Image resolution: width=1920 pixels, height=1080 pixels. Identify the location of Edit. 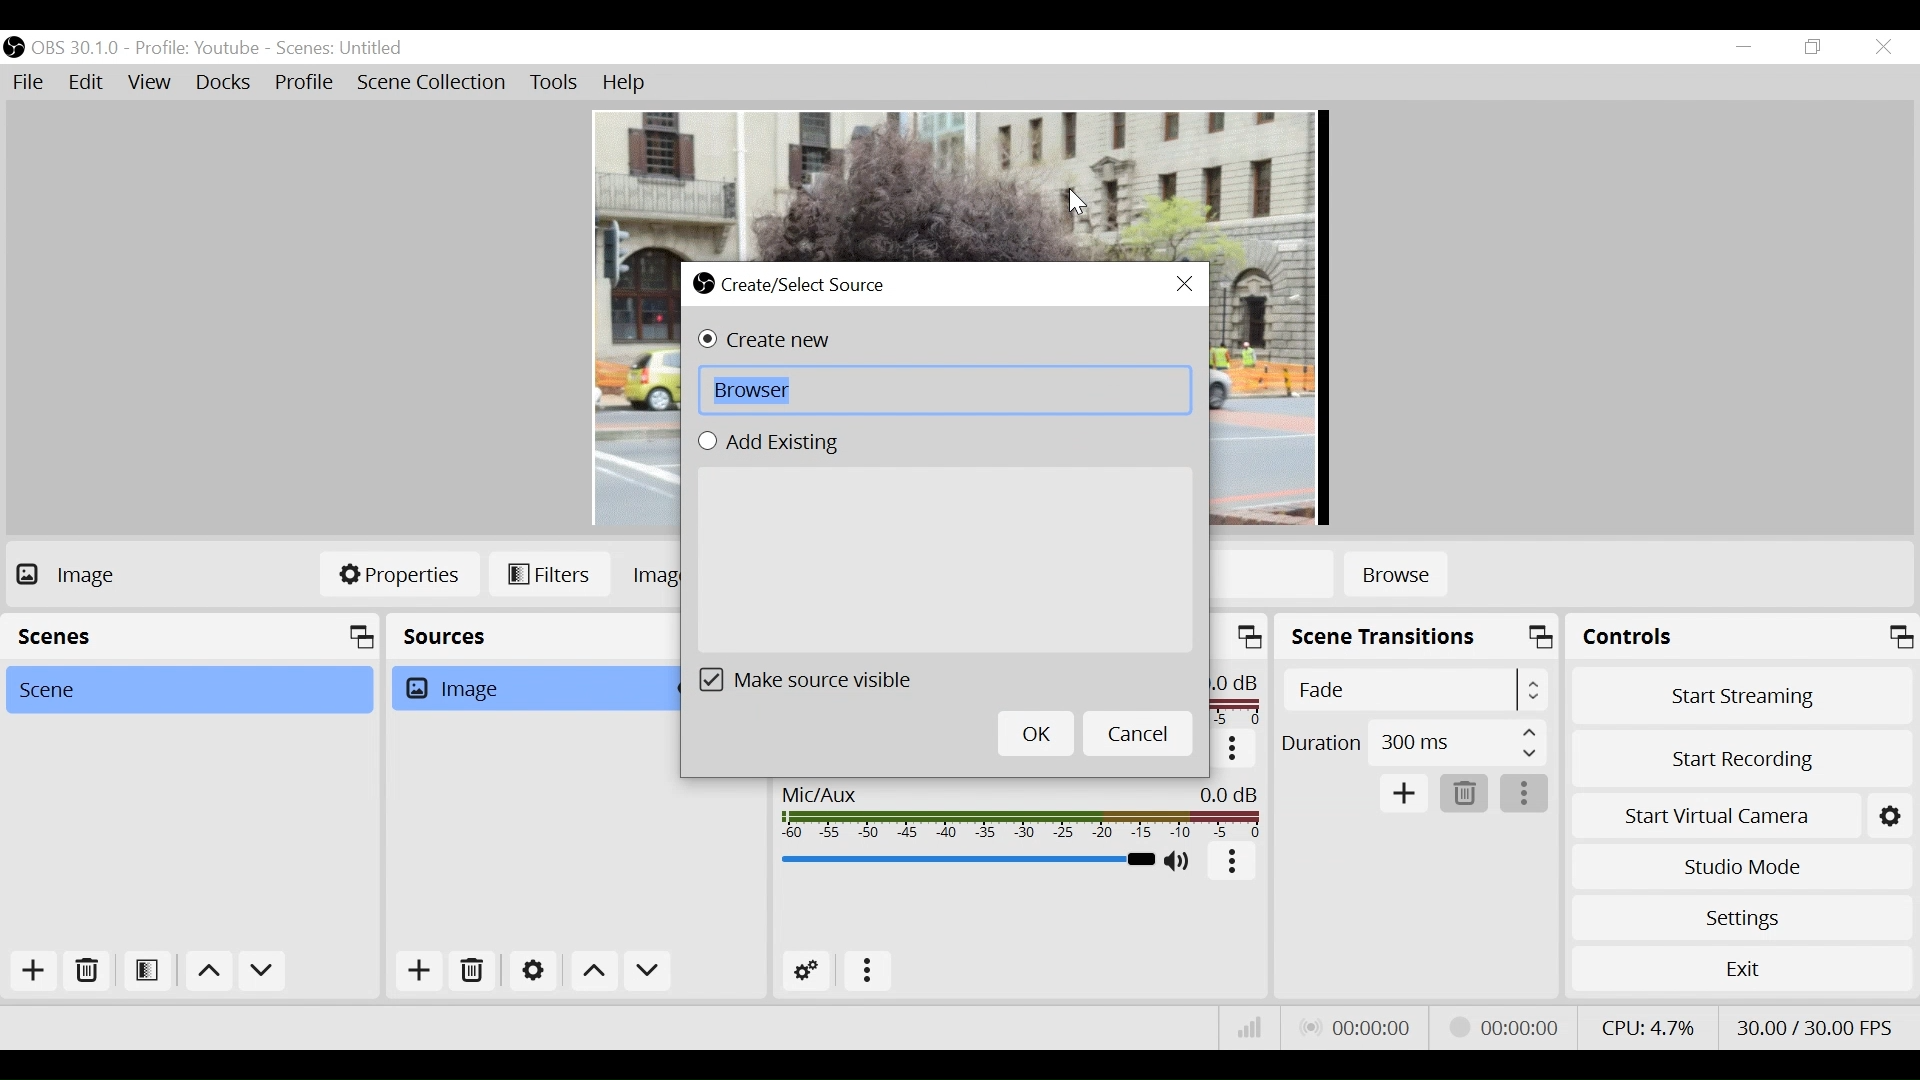
(87, 85).